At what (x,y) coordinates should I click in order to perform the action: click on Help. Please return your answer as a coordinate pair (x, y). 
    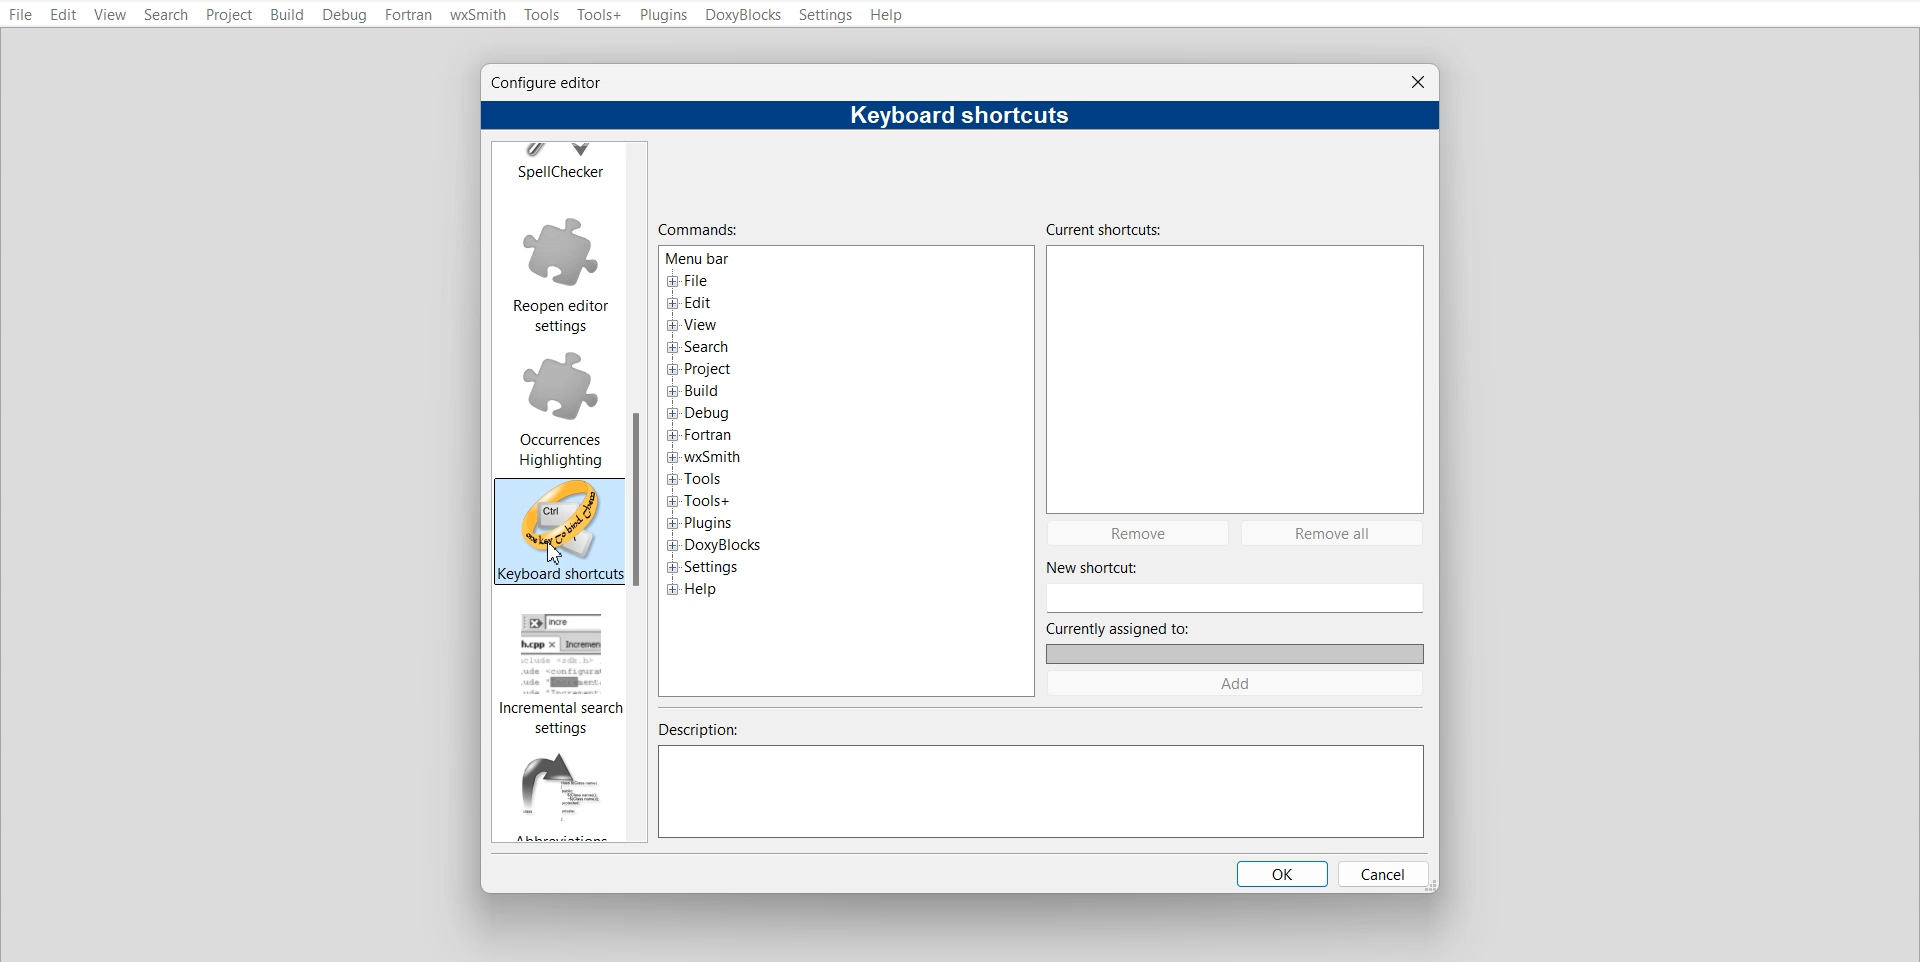
    Looking at the image, I should click on (889, 15).